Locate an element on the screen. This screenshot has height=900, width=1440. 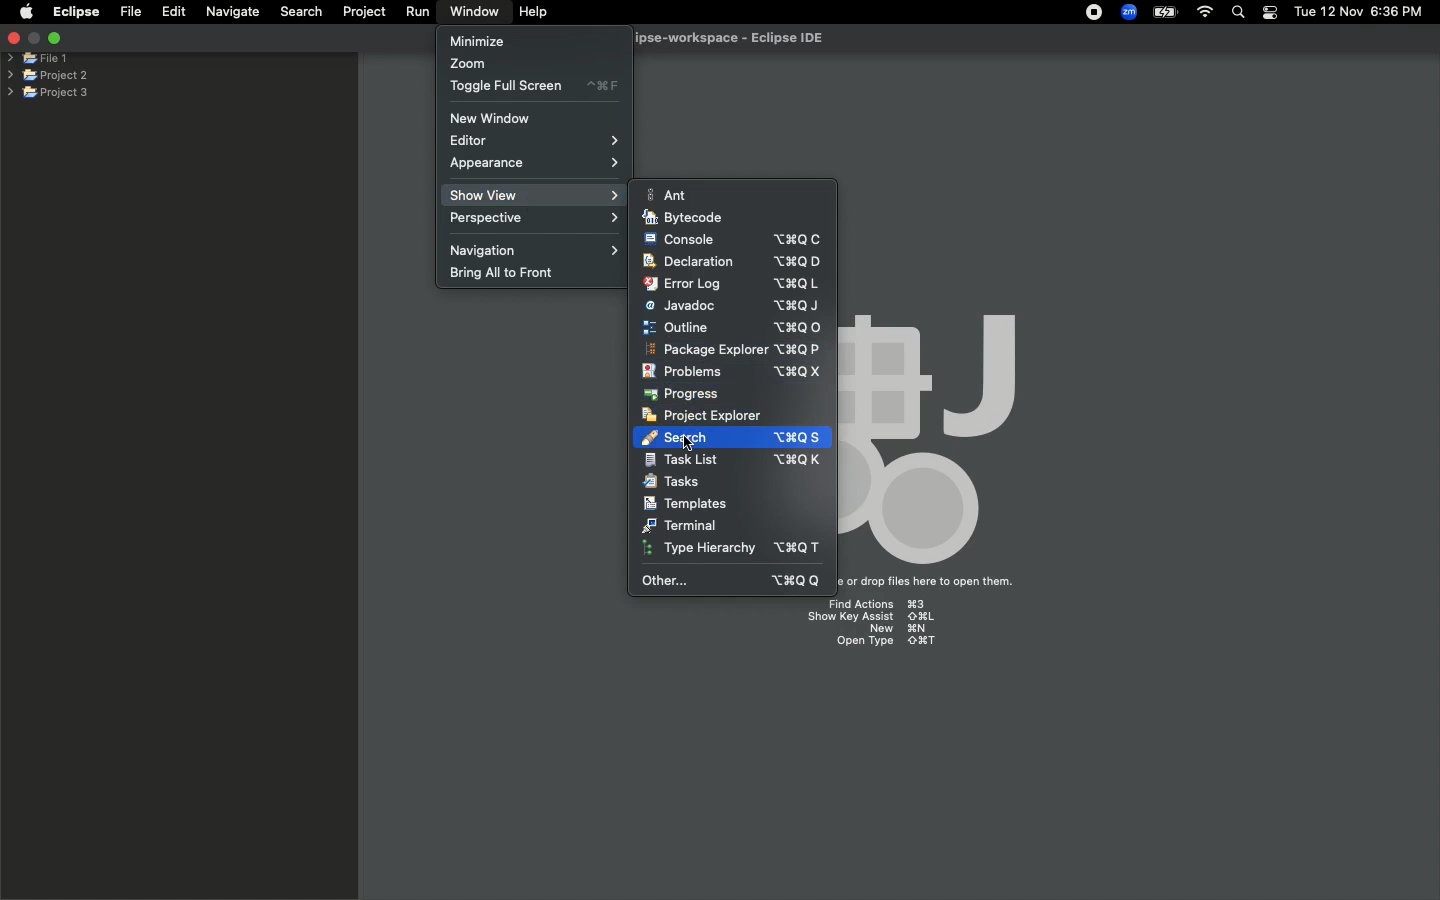
Outline is located at coordinates (732, 327).